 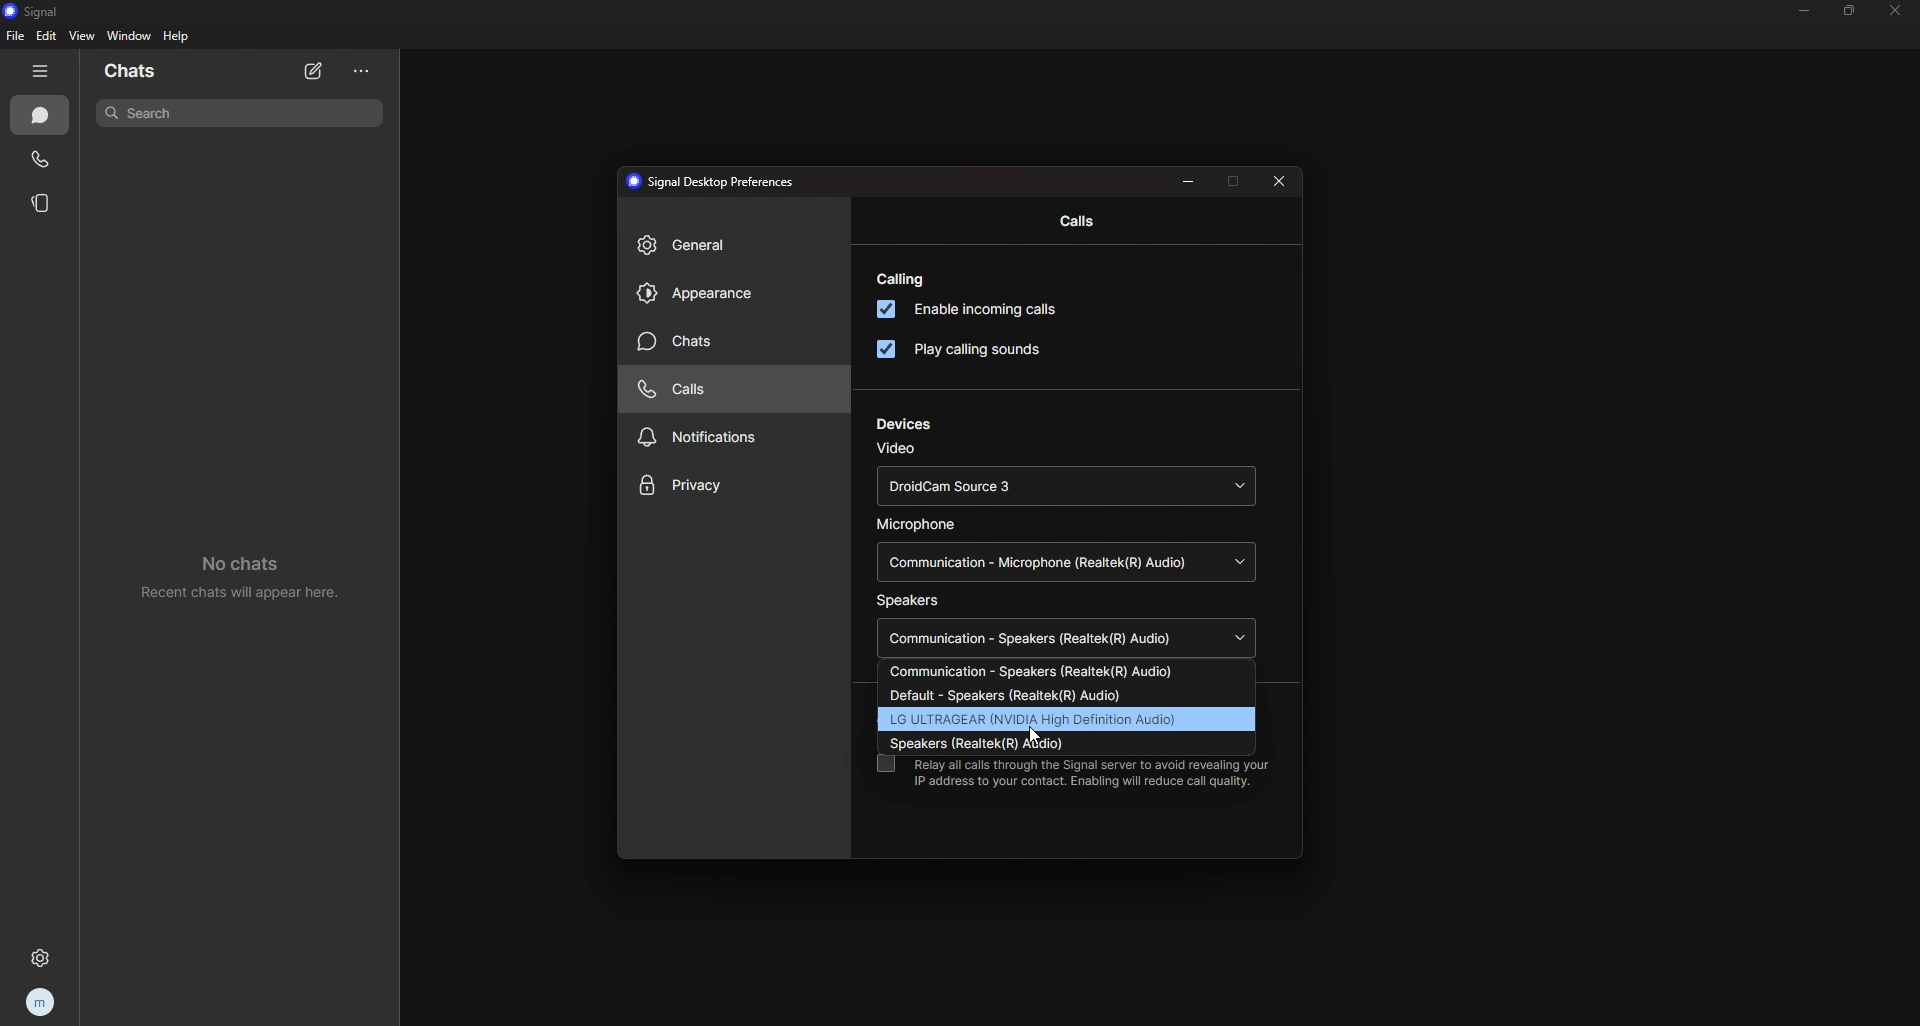 What do you see at coordinates (129, 36) in the screenshot?
I see `window` at bounding box center [129, 36].